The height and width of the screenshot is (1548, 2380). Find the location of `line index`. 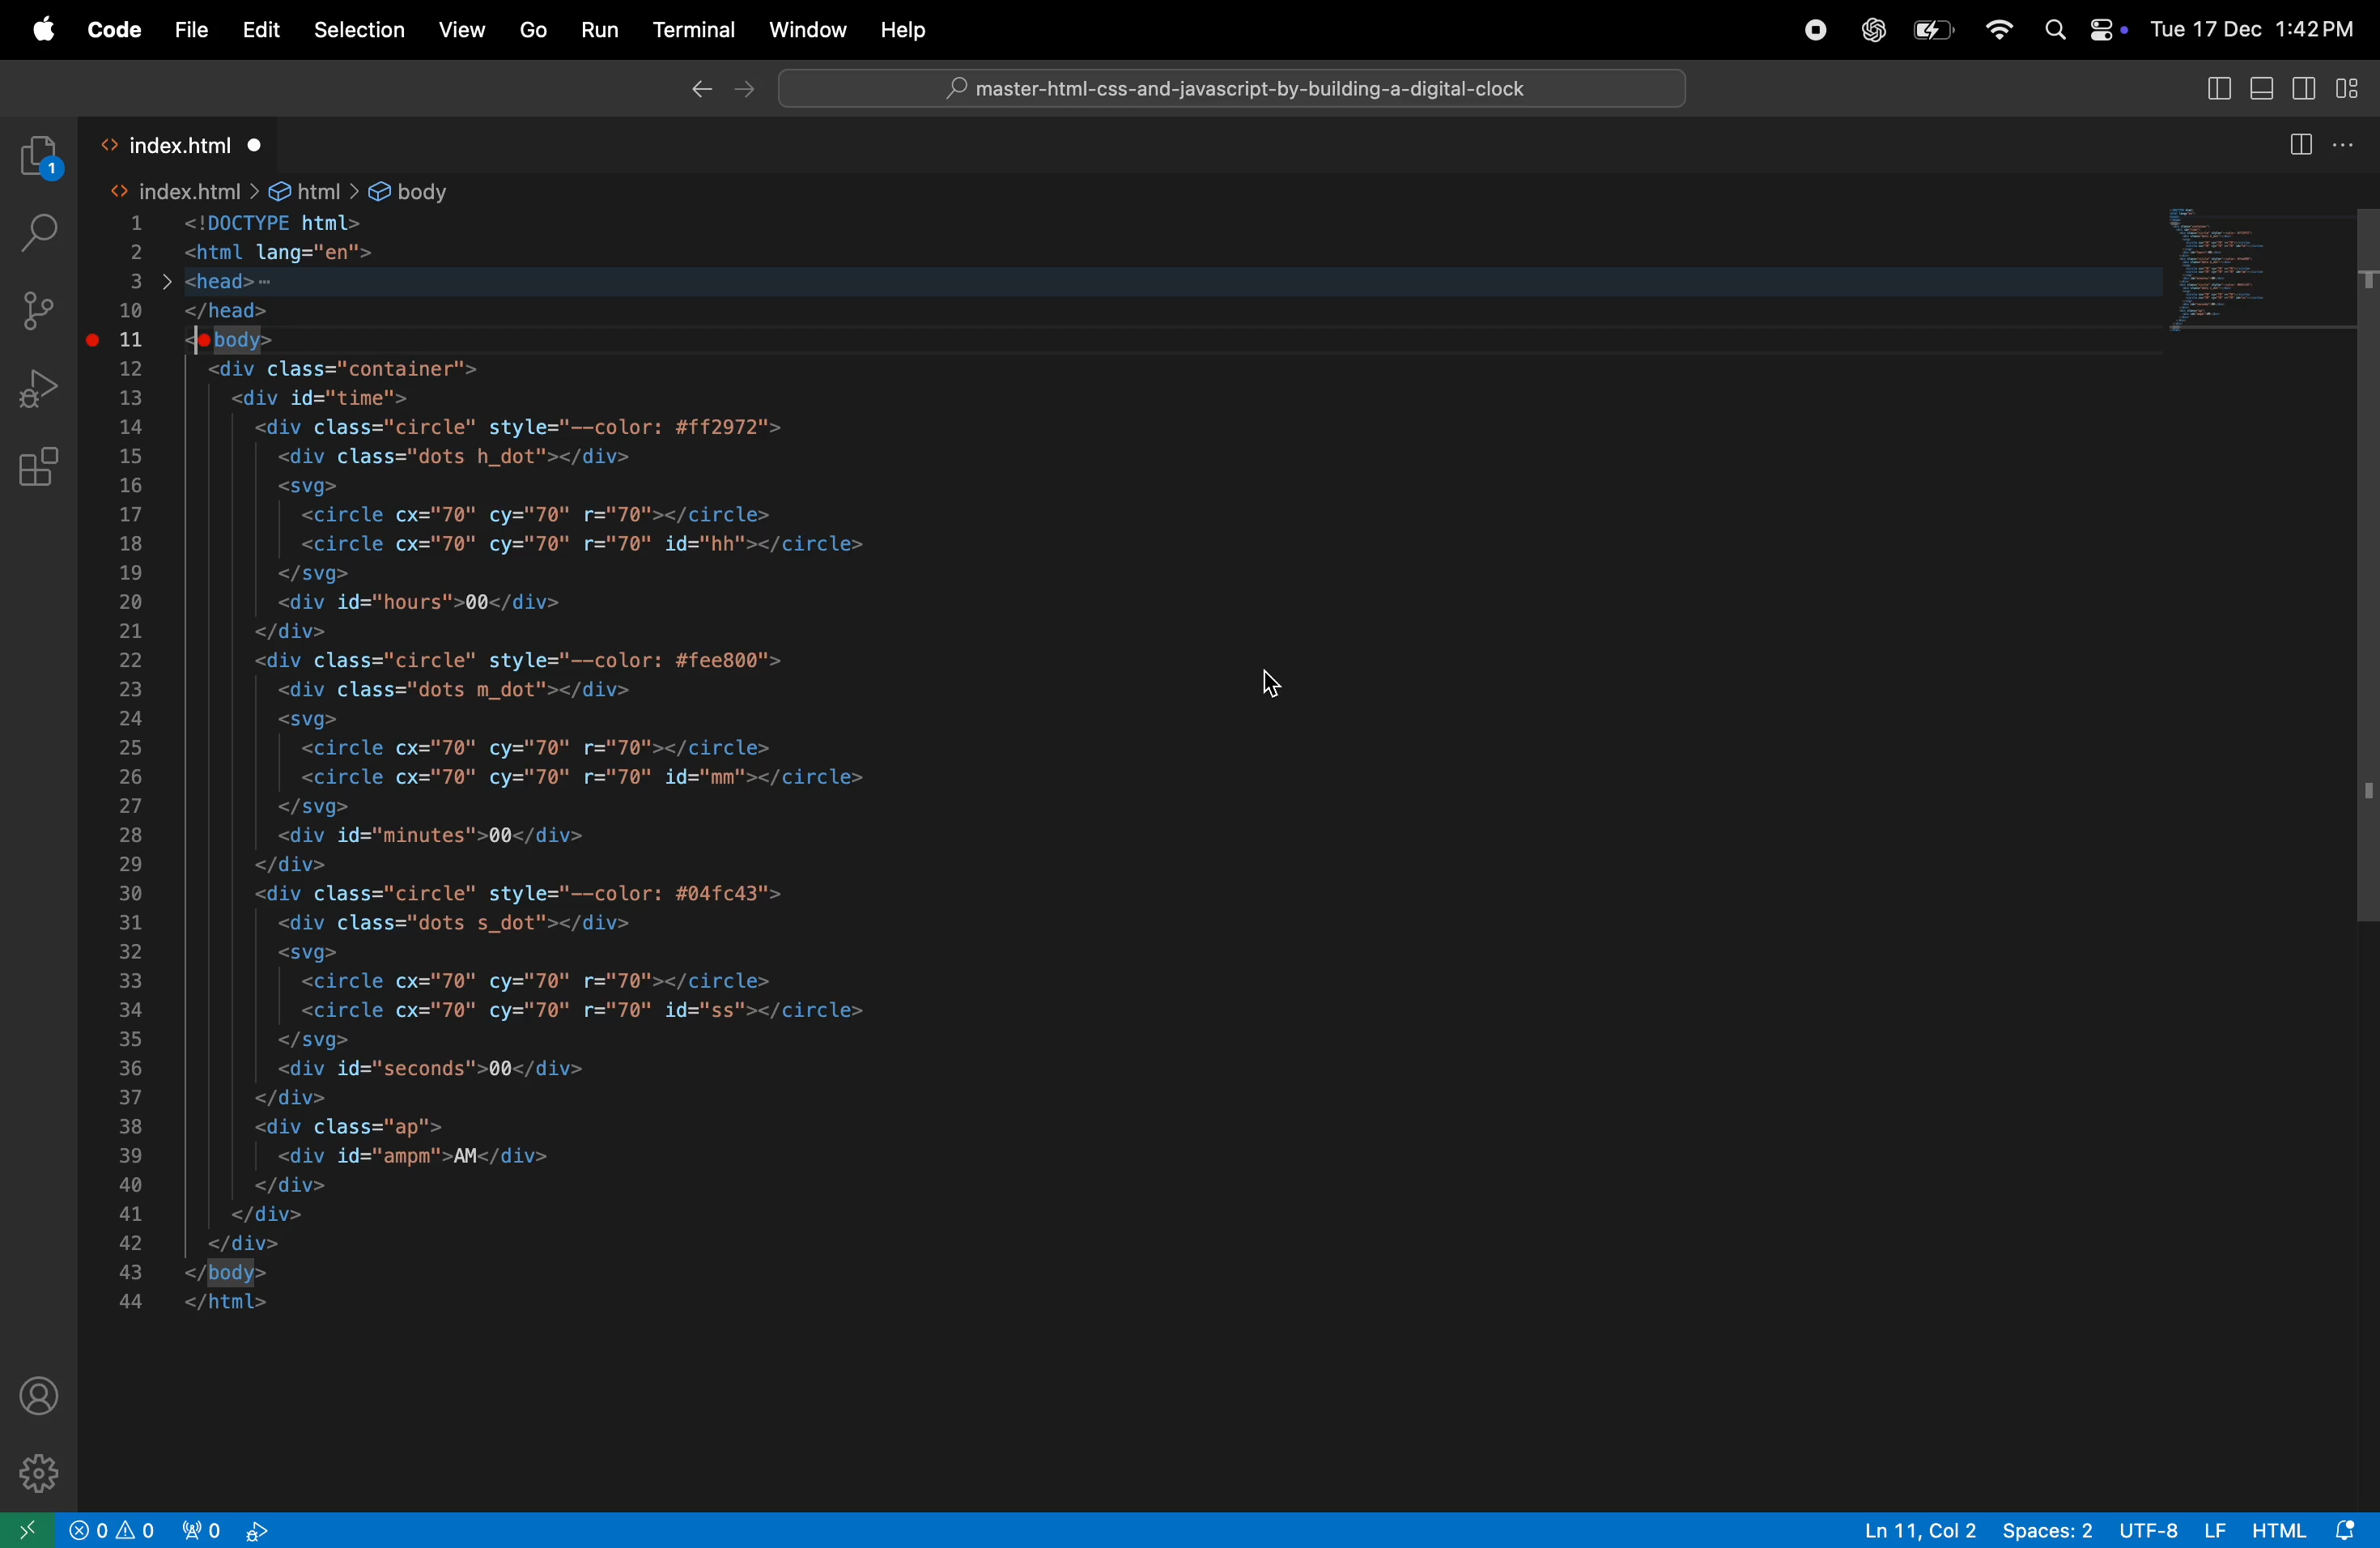

line index is located at coordinates (139, 762).